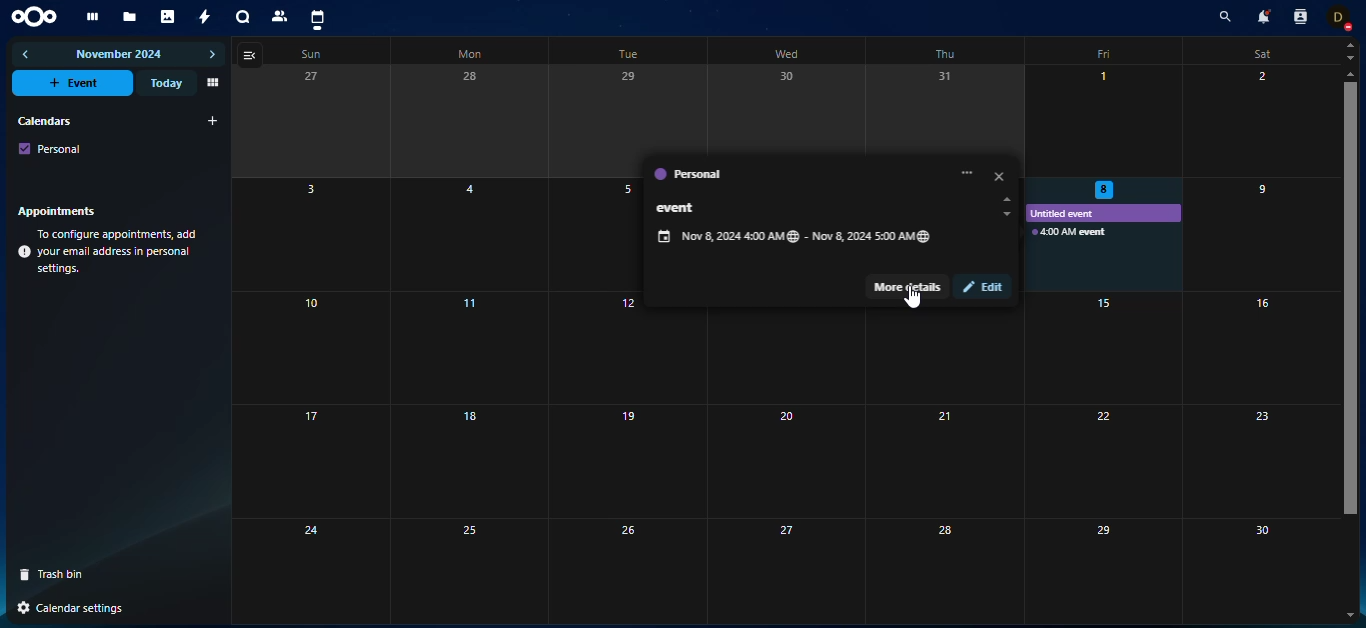 Image resolution: width=1366 pixels, height=628 pixels. What do you see at coordinates (786, 472) in the screenshot?
I see `calendar` at bounding box center [786, 472].